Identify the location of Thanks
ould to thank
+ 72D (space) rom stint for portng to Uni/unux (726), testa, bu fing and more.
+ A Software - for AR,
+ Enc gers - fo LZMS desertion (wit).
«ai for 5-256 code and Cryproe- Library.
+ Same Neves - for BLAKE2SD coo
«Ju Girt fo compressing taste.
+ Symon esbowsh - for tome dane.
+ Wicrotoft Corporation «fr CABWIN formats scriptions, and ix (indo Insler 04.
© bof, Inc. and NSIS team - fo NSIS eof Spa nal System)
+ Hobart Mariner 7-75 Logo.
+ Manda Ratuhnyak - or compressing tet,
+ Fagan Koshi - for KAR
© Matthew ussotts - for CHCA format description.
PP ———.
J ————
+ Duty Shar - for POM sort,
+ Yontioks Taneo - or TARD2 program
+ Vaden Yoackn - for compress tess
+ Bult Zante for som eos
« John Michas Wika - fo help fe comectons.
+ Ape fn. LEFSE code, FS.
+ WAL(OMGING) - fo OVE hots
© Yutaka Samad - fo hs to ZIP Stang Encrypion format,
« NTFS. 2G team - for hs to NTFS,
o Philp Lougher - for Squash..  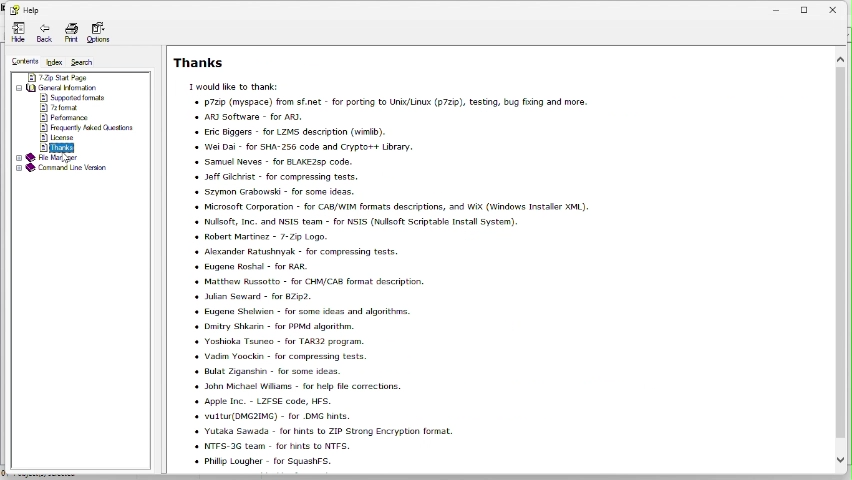
(379, 257).